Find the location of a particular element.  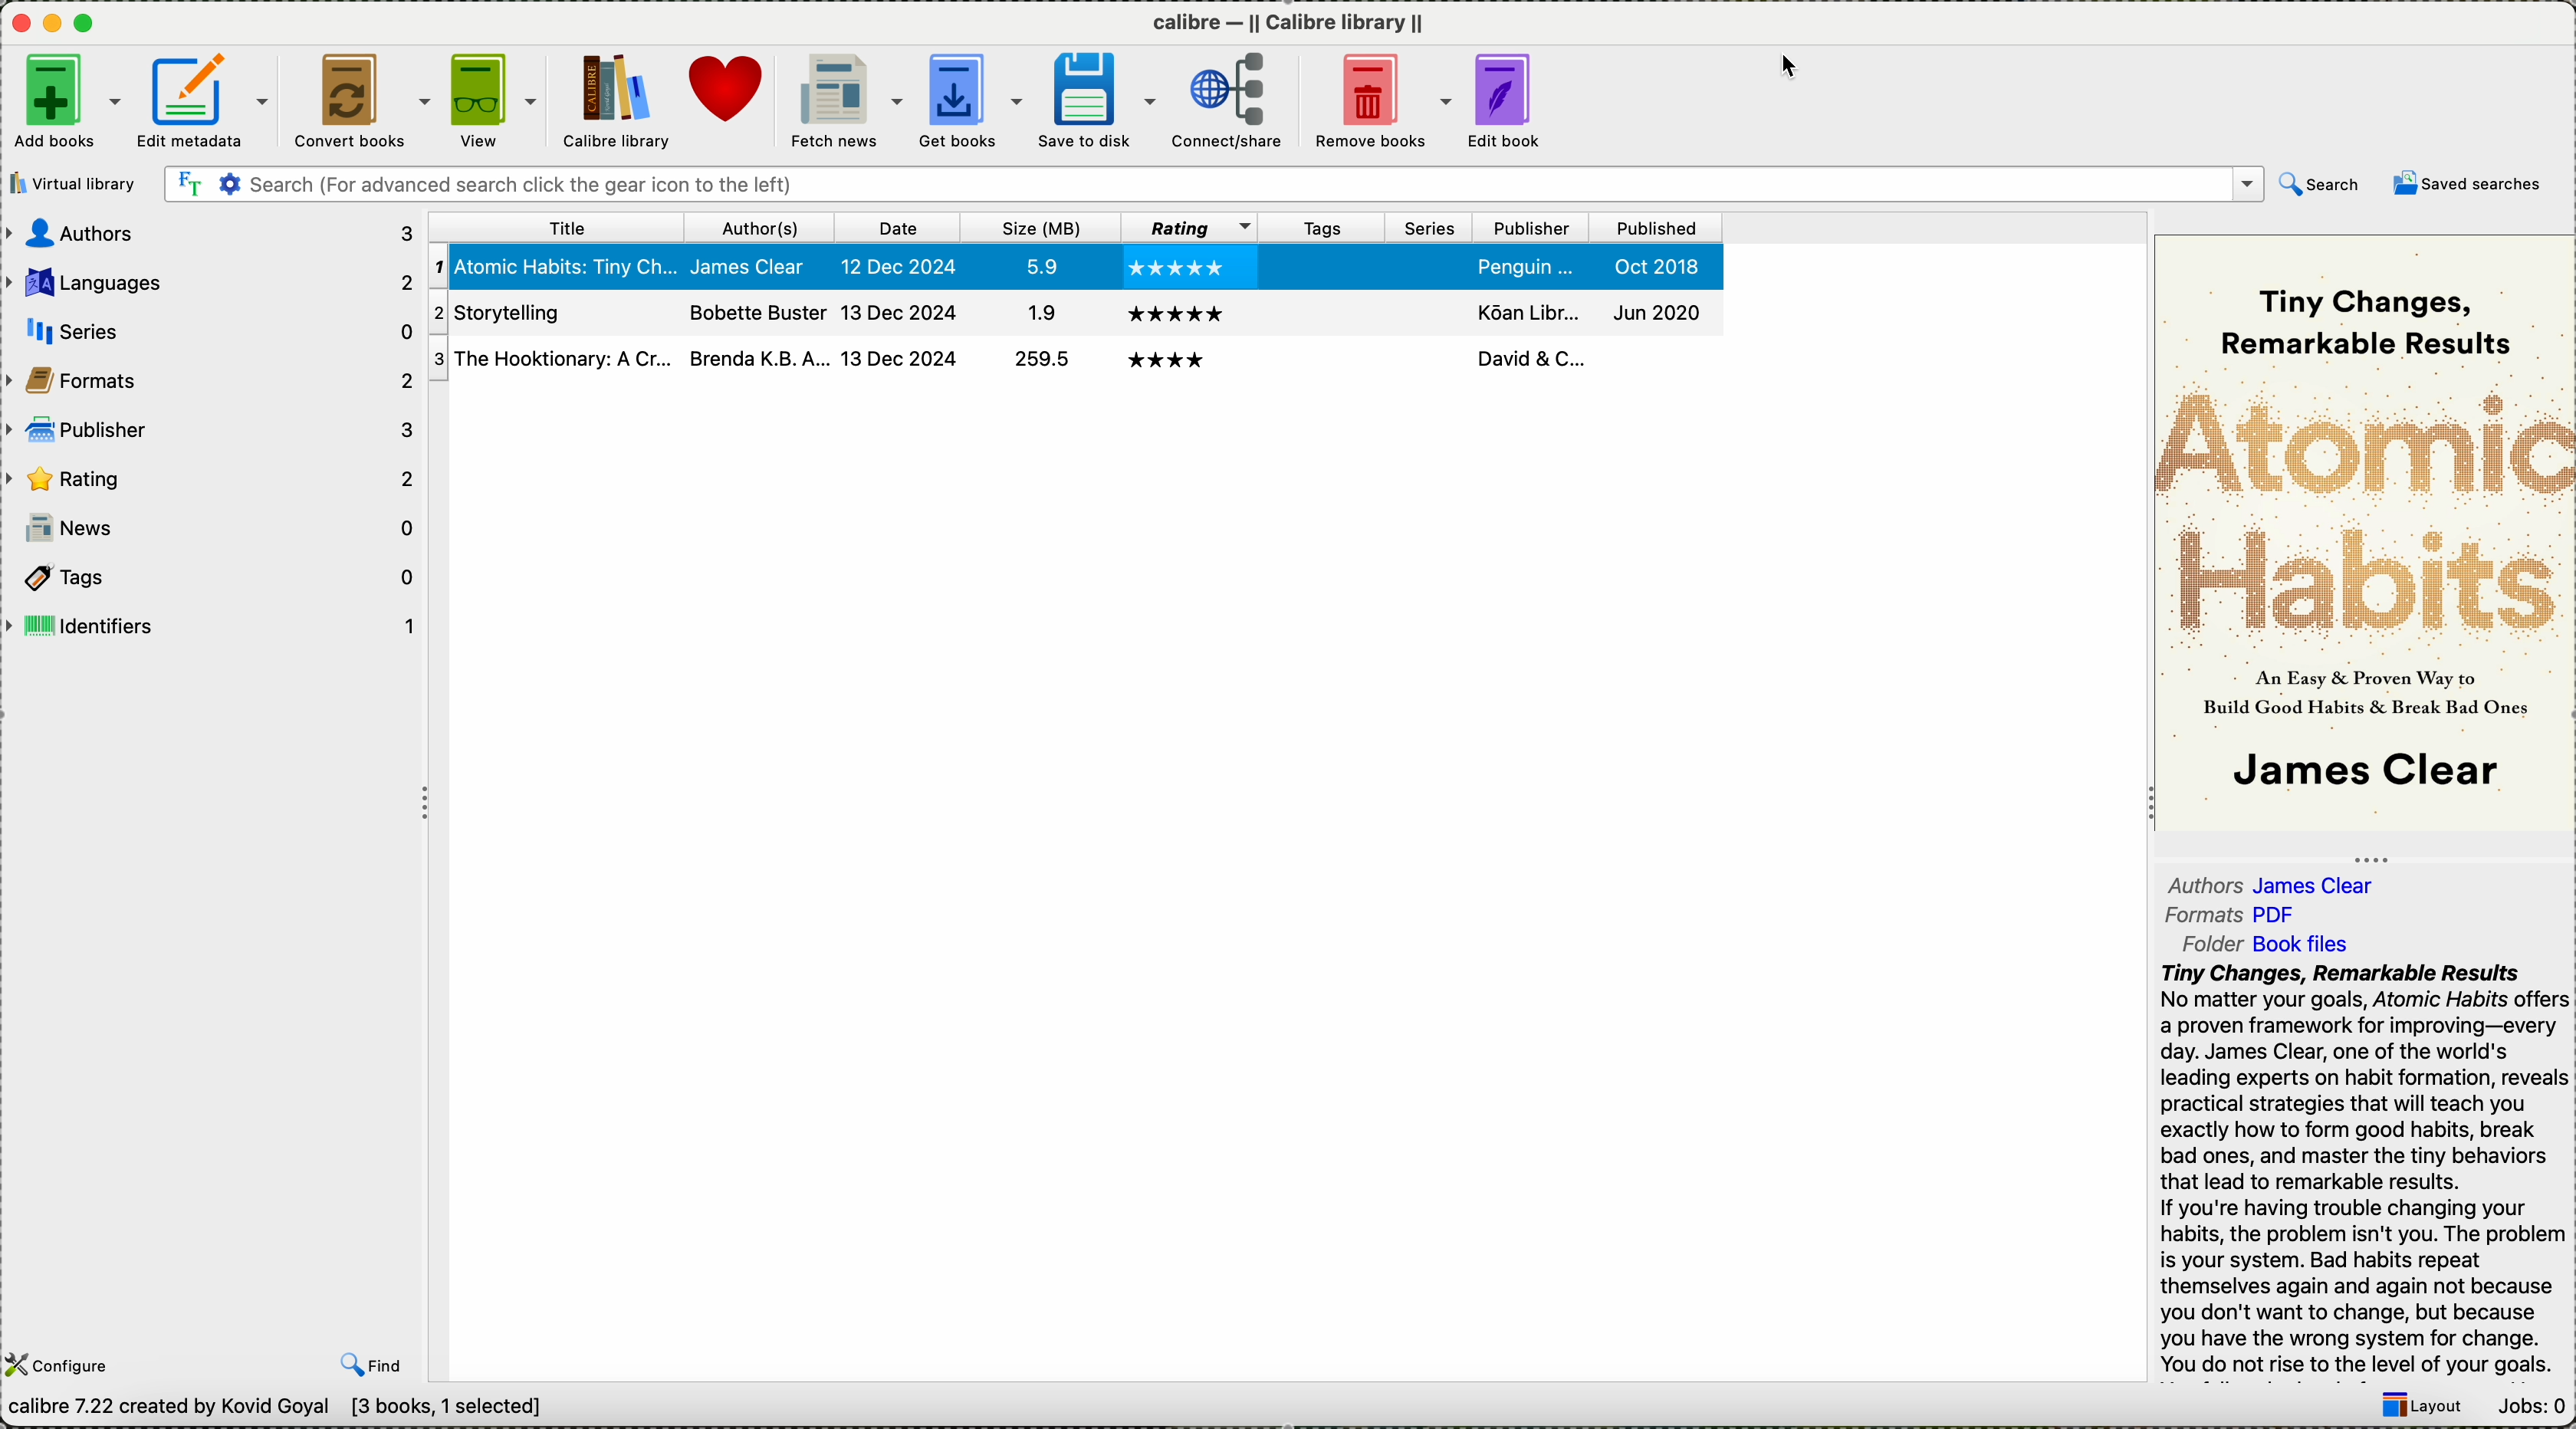

david & c... is located at coordinates (1532, 309).